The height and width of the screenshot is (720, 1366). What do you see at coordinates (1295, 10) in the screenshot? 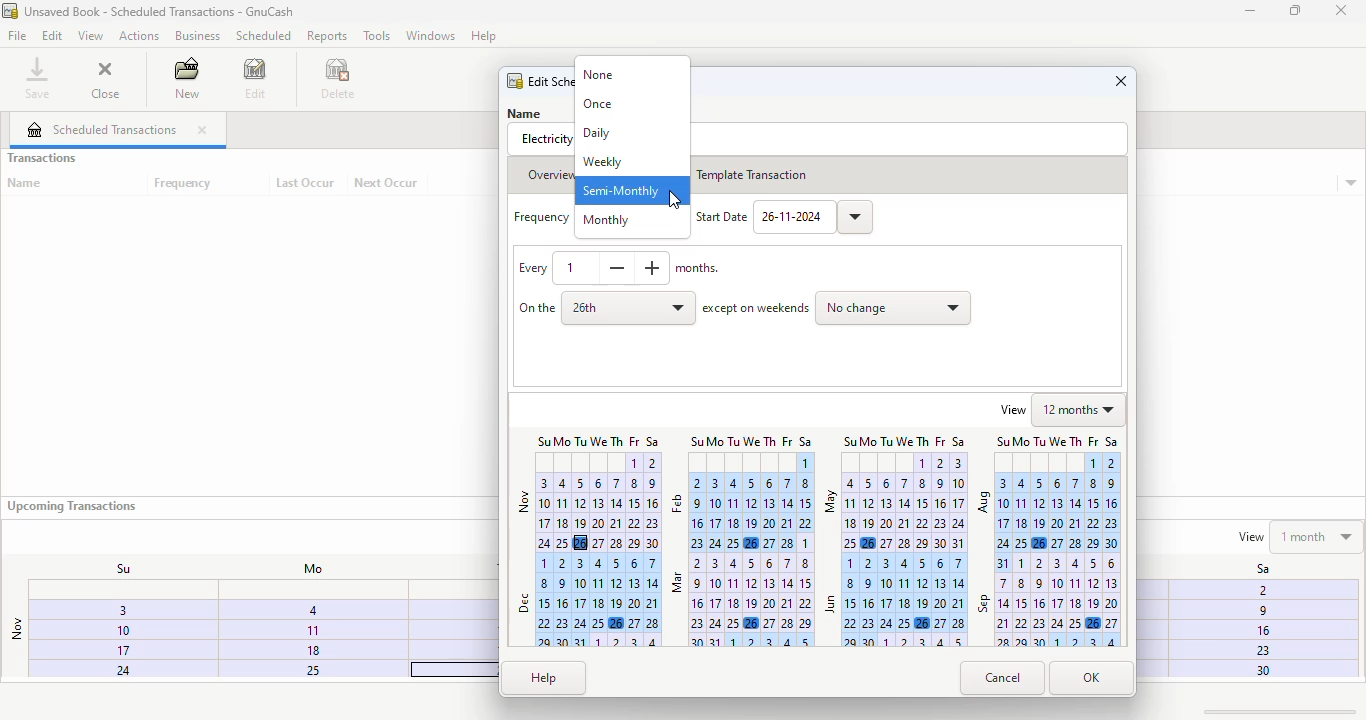
I see `maximize` at bounding box center [1295, 10].